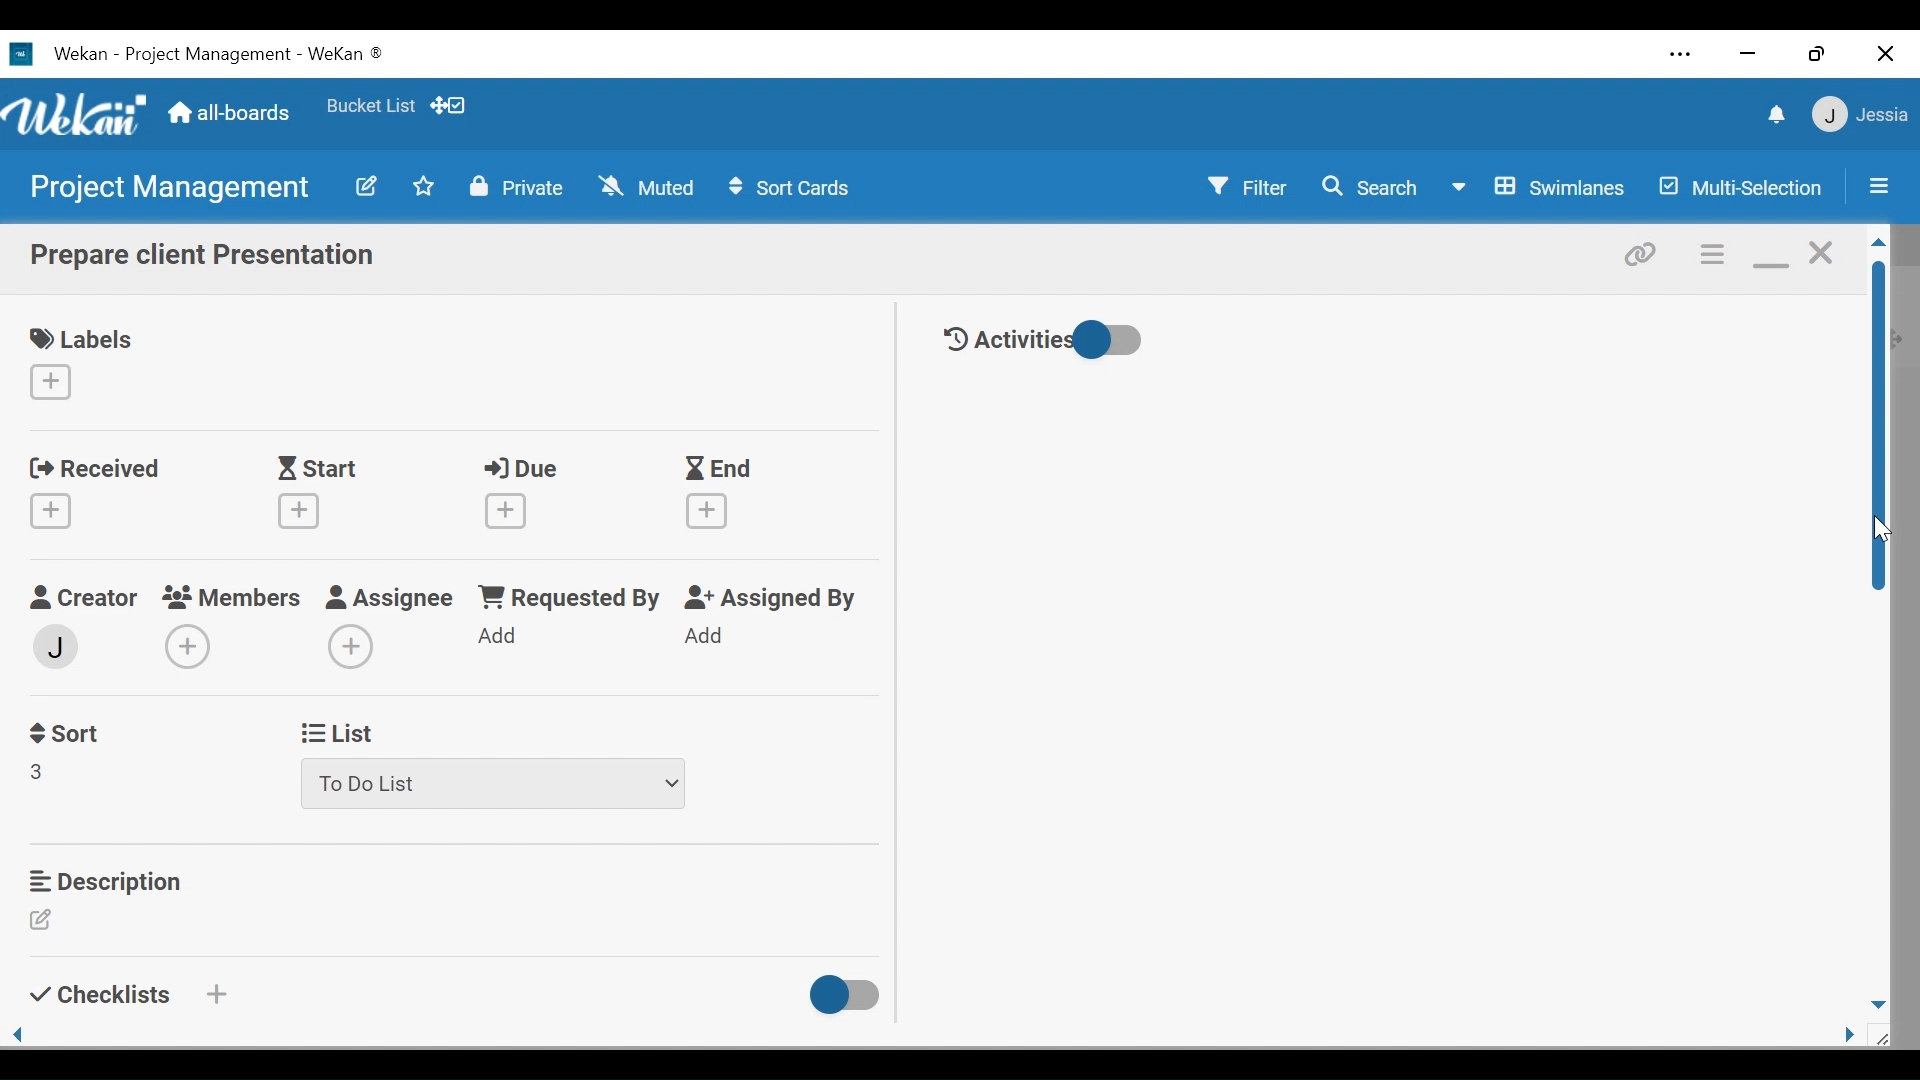 The width and height of the screenshot is (1920, 1080). What do you see at coordinates (52, 382) in the screenshot?
I see `Create label` at bounding box center [52, 382].